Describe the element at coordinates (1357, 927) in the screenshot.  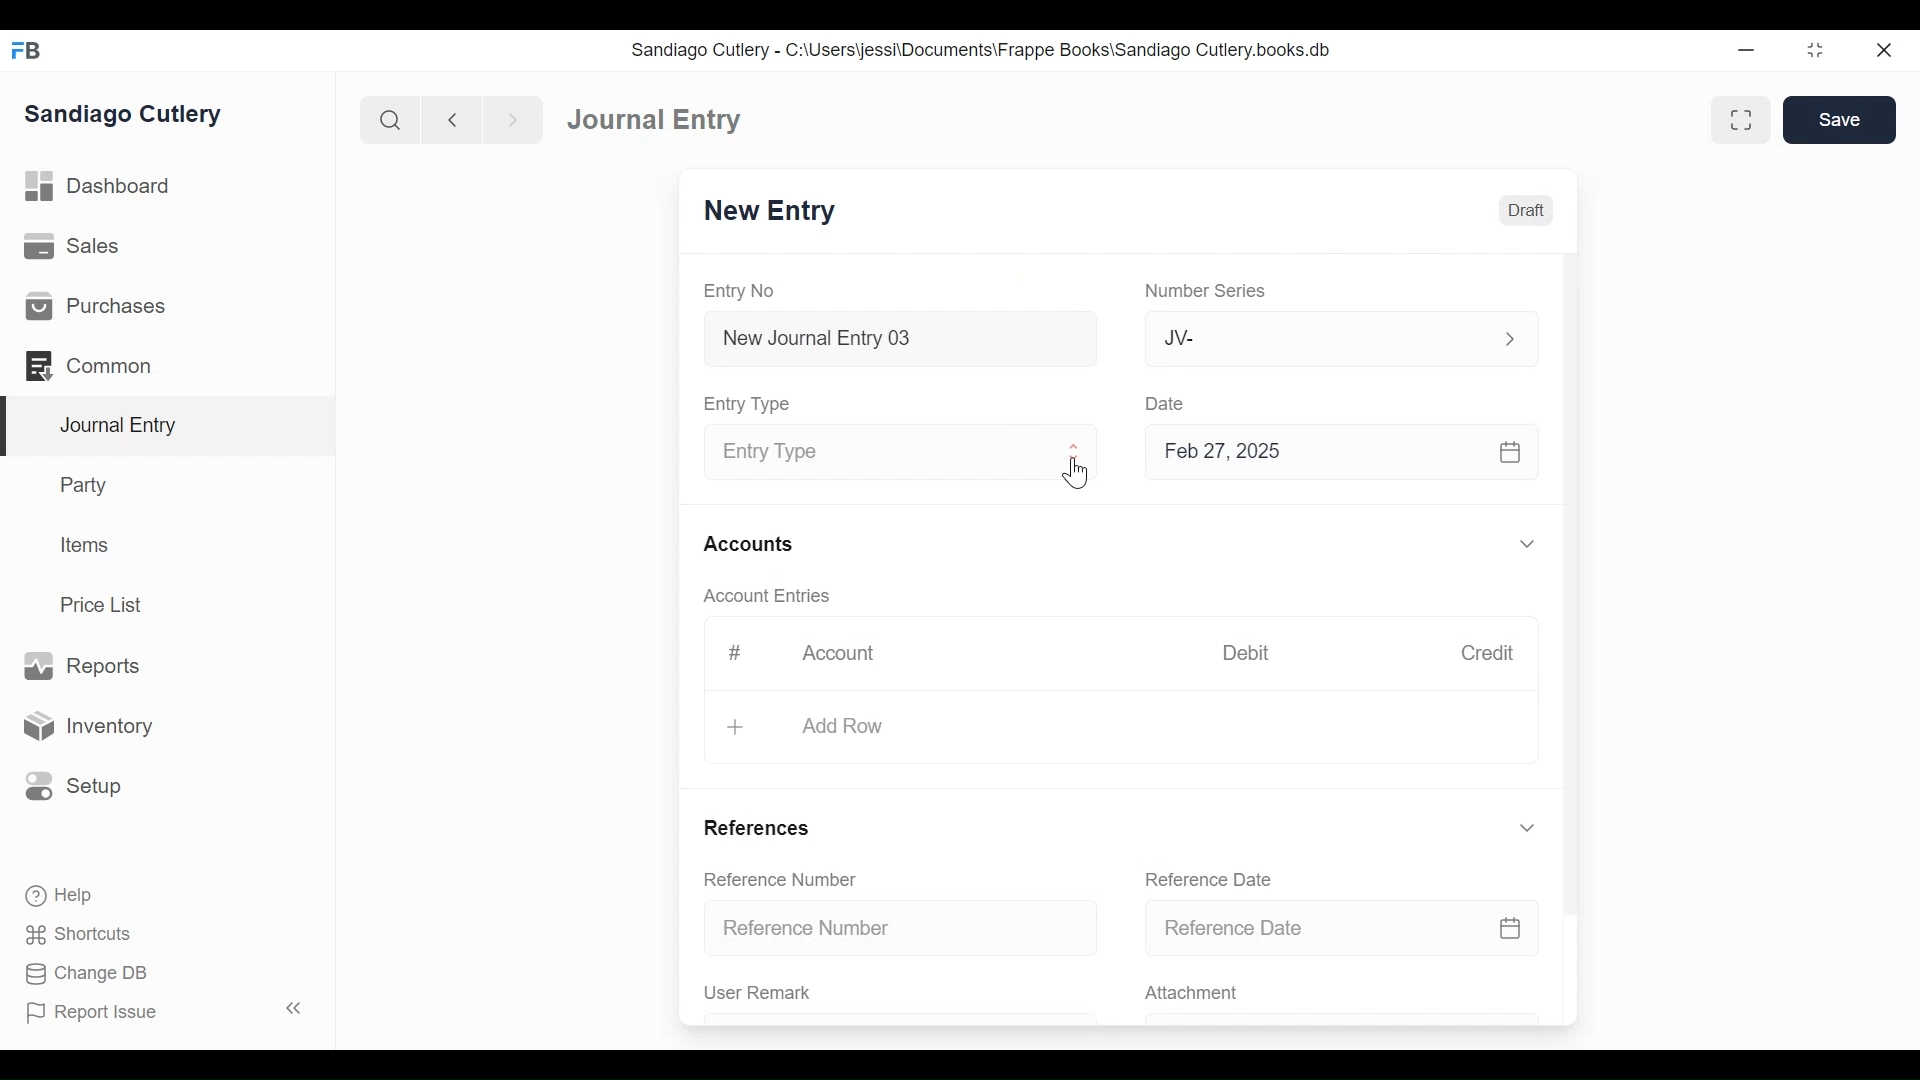
I see `Reference Date` at that location.